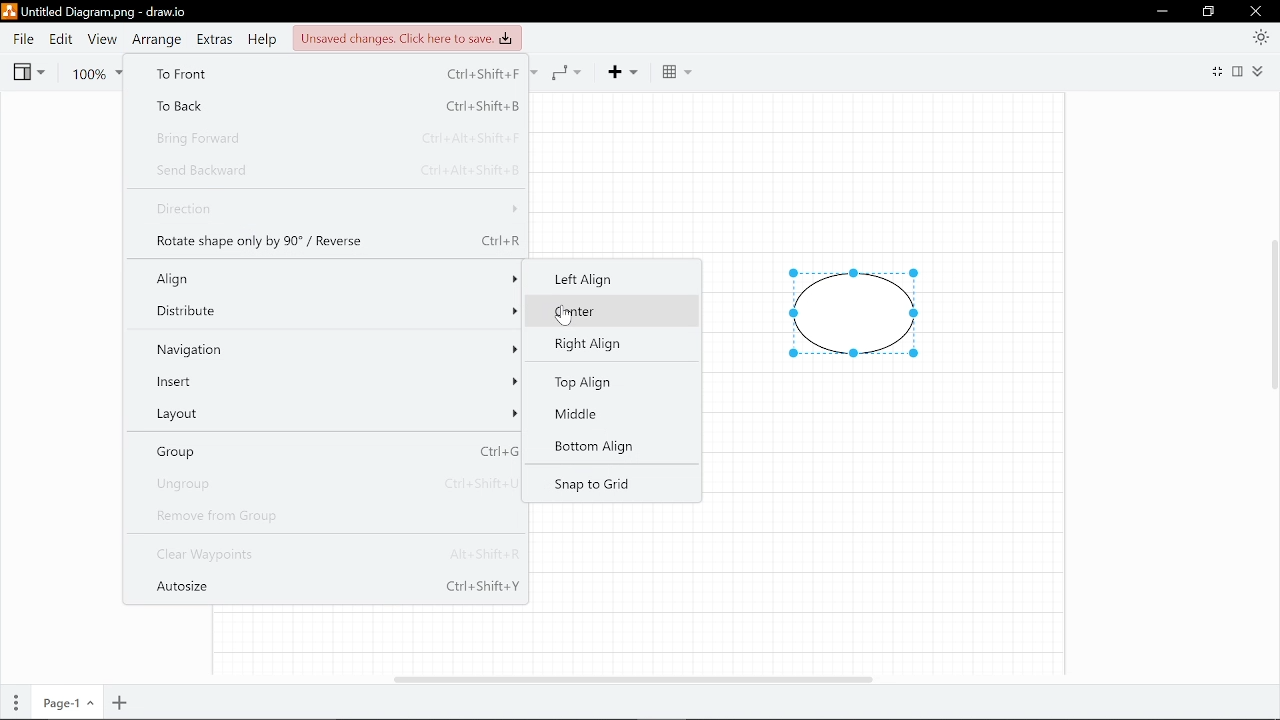 This screenshot has height=720, width=1280. What do you see at coordinates (59, 39) in the screenshot?
I see `Edit` at bounding box center [59, 39].